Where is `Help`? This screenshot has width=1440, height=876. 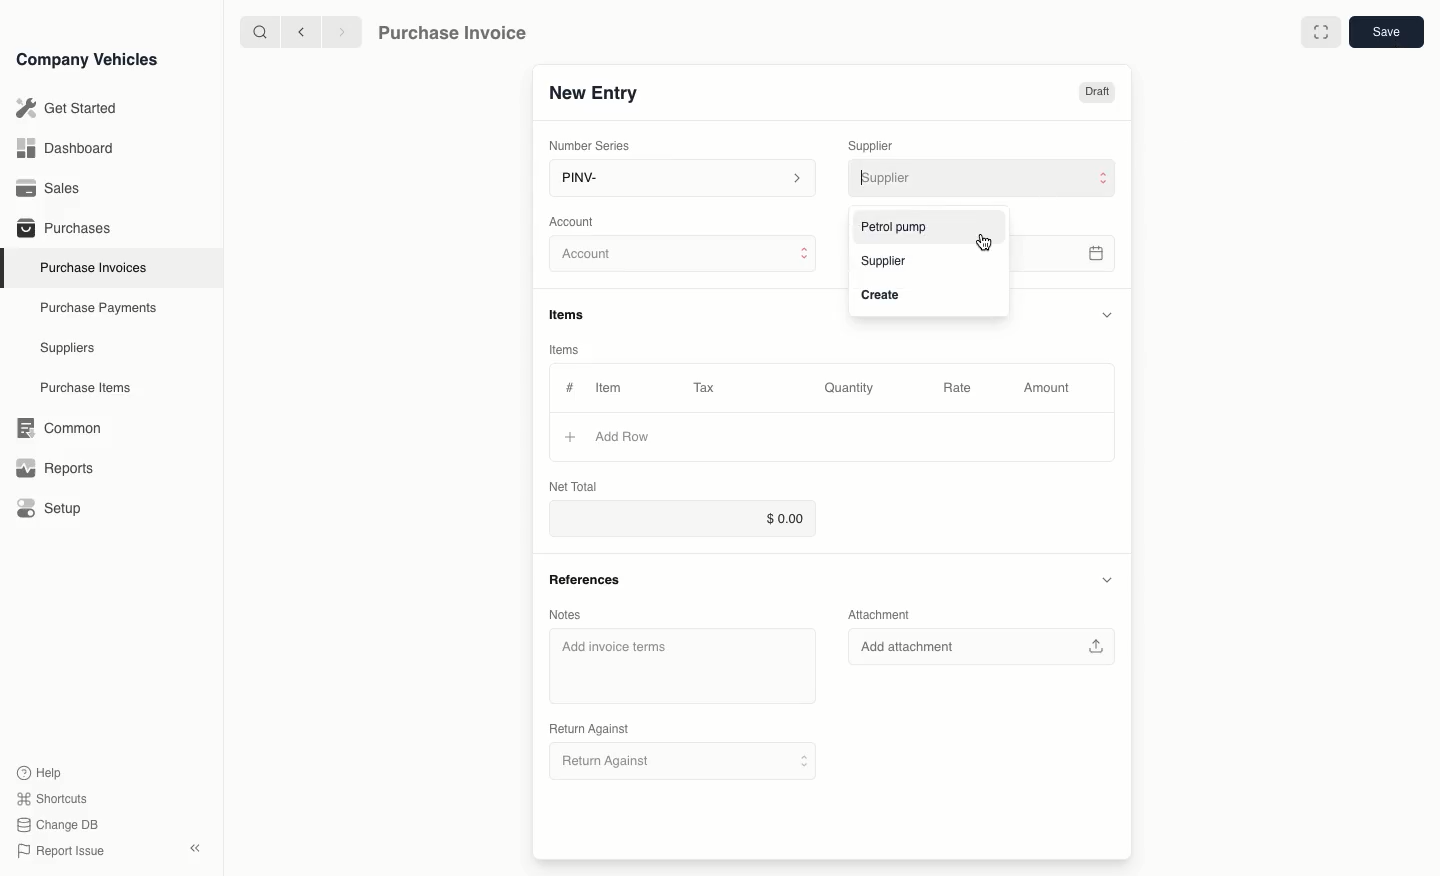 Help is located at coordinates (44, 772).